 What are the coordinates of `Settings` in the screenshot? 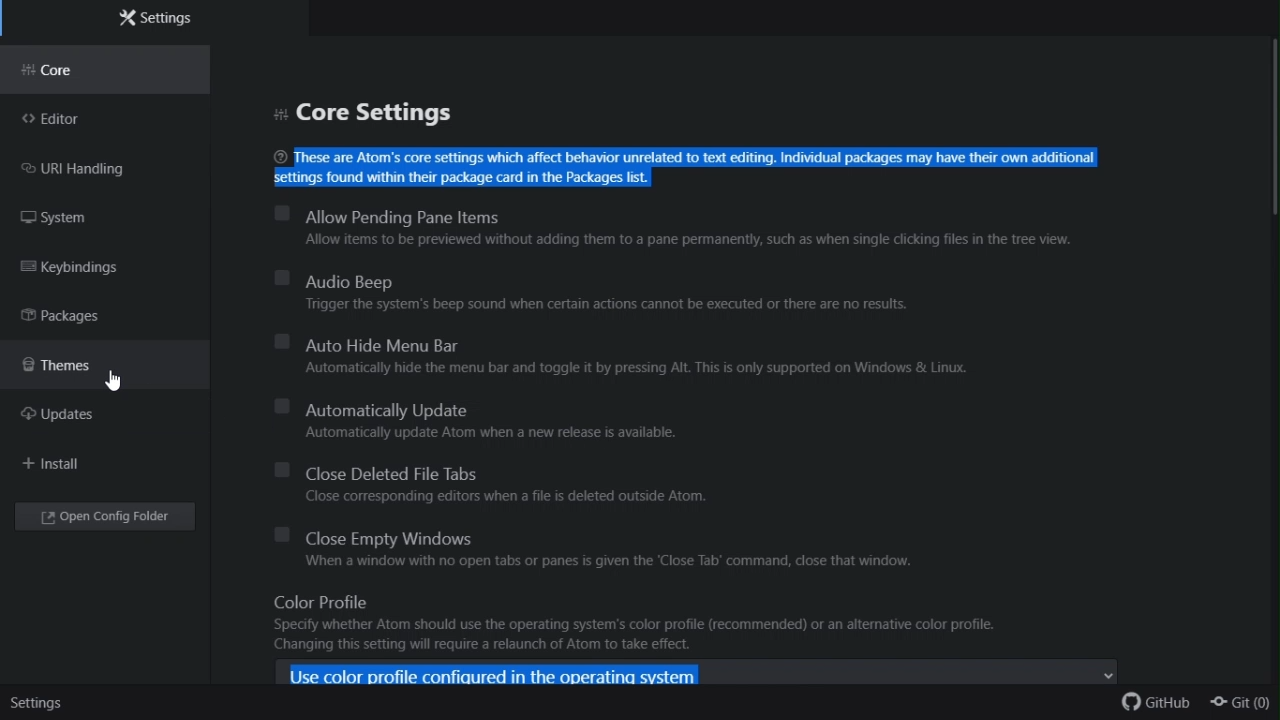 It's located at (149, 19).